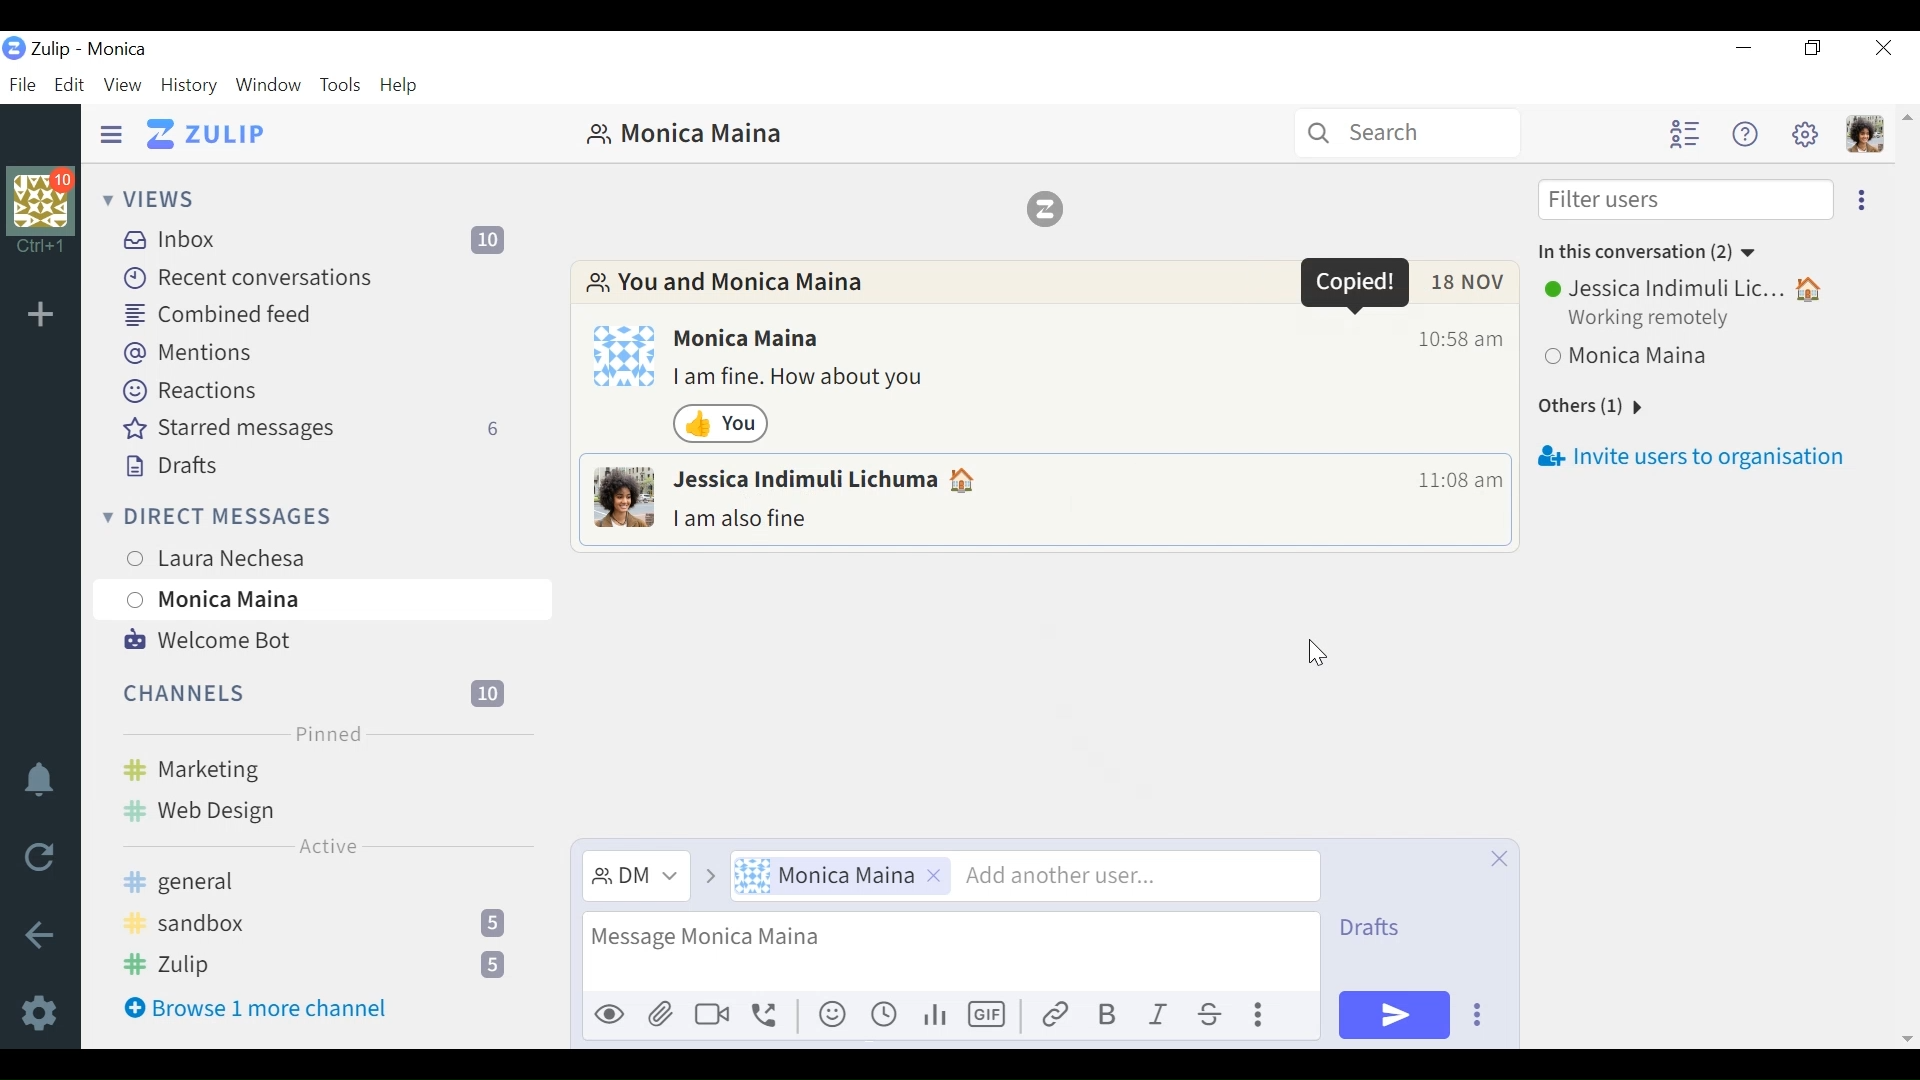  What do you see at coordinates (273, 554) in the screenshot?
I see `Laura Nechesa` at bounding box center [273, 554].